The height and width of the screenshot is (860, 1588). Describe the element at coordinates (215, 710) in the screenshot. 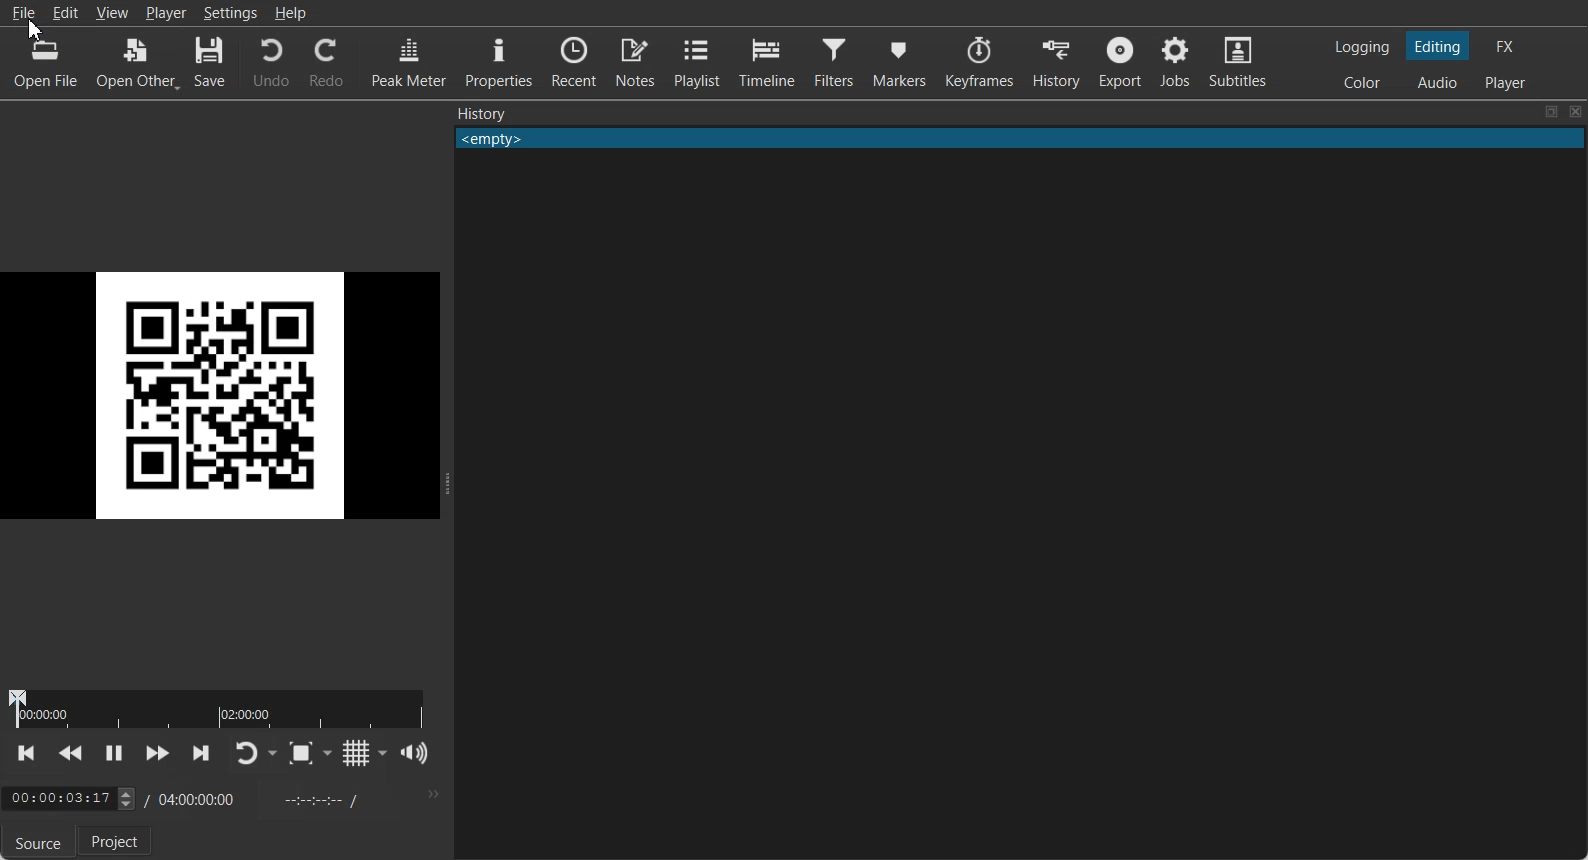

I see `duration` at that location.